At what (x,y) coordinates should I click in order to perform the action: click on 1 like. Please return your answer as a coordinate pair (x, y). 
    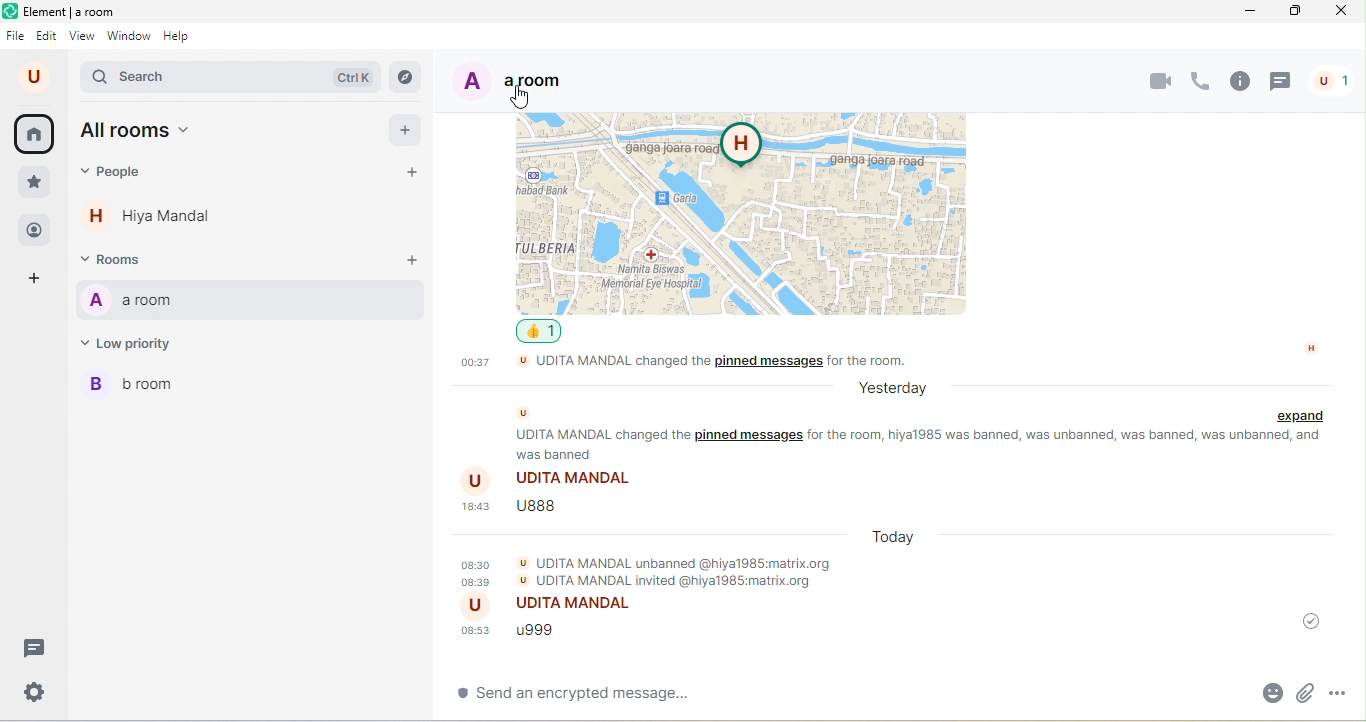
    Looking at the image, I should click on (544, 332).